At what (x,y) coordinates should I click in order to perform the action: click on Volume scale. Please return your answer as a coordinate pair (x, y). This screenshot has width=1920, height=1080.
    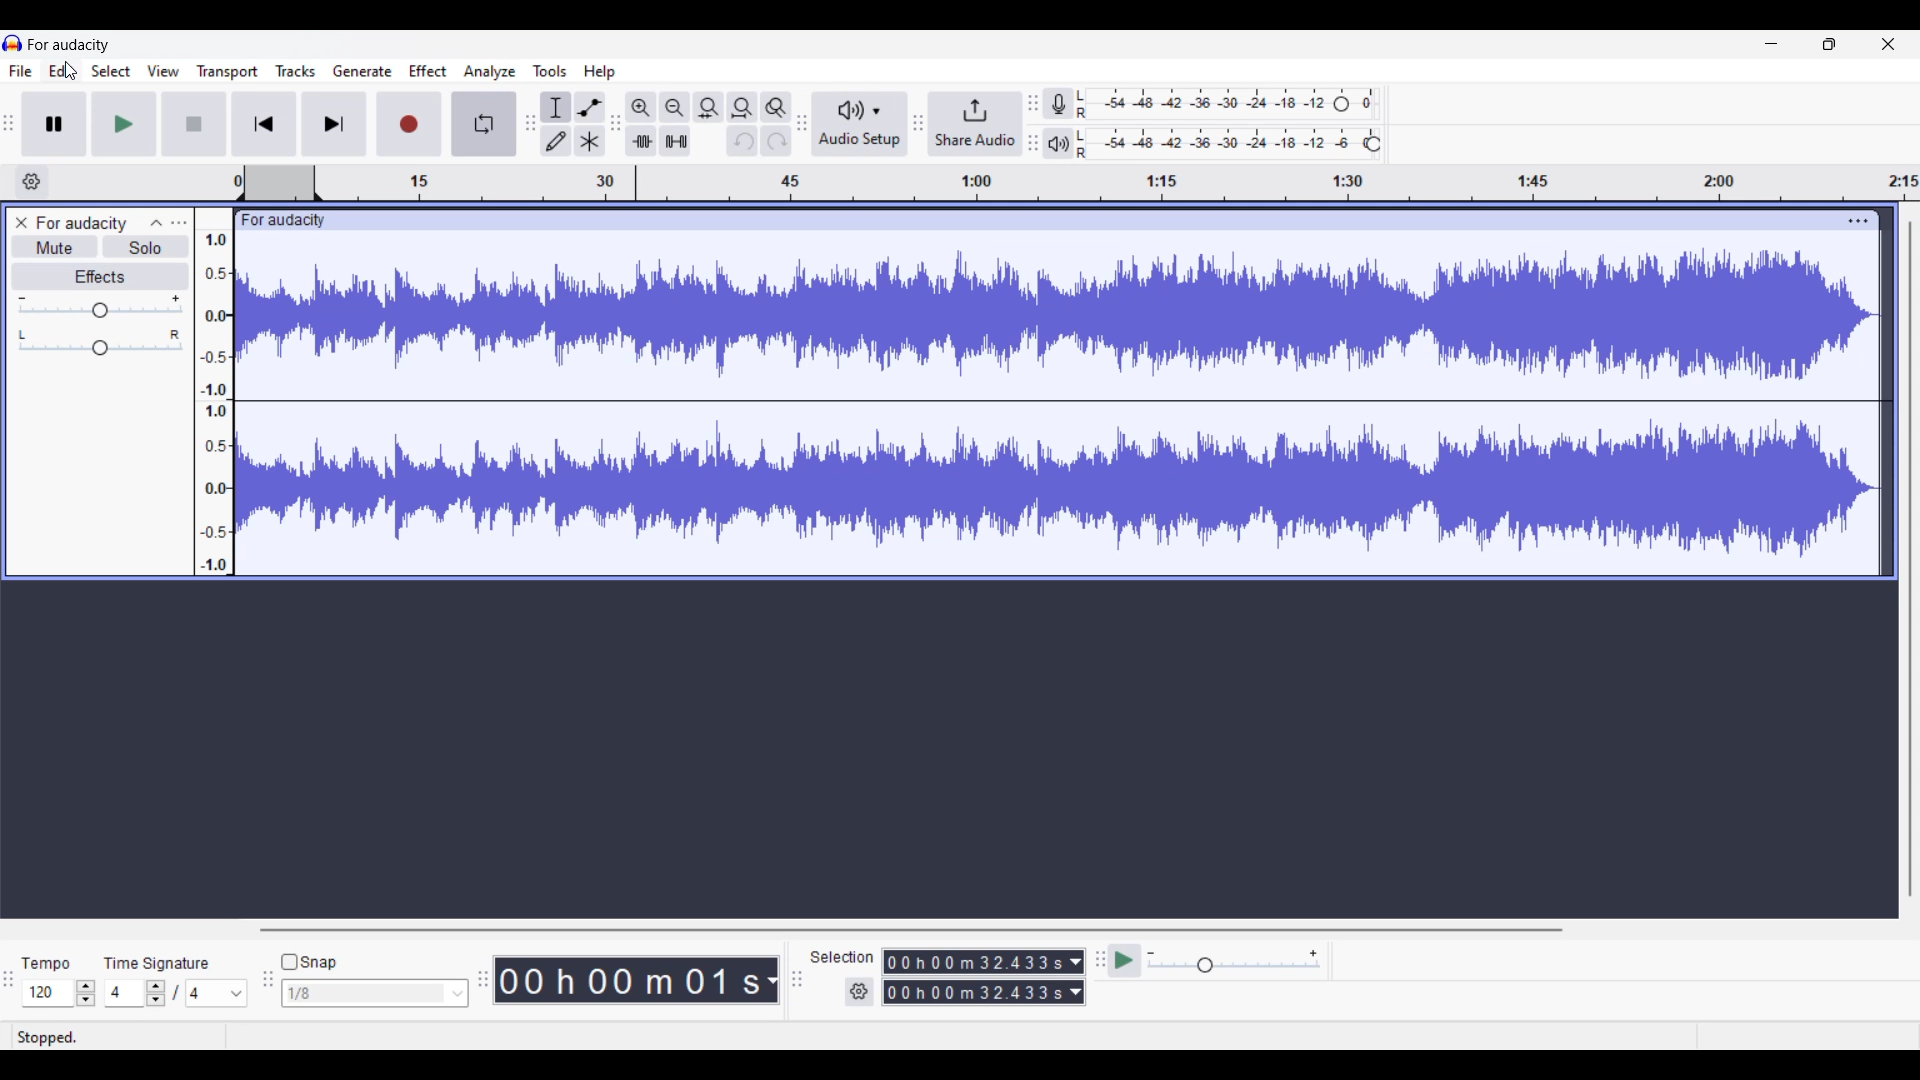
    Looking at the image, I should click on (100, 305).